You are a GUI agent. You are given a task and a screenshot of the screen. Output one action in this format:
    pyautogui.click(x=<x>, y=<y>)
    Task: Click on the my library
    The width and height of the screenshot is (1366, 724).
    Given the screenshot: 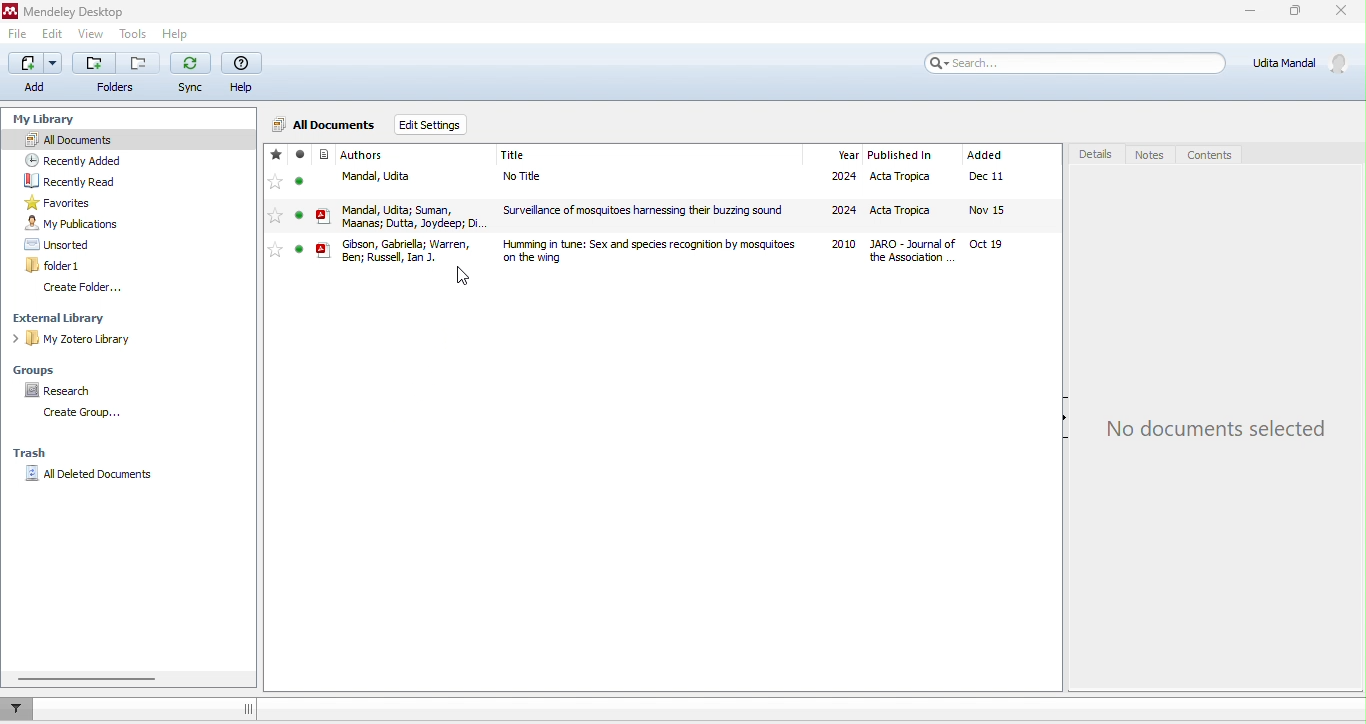 What is the action you would take?
    pyautogui.click(x=47, y=116)
    